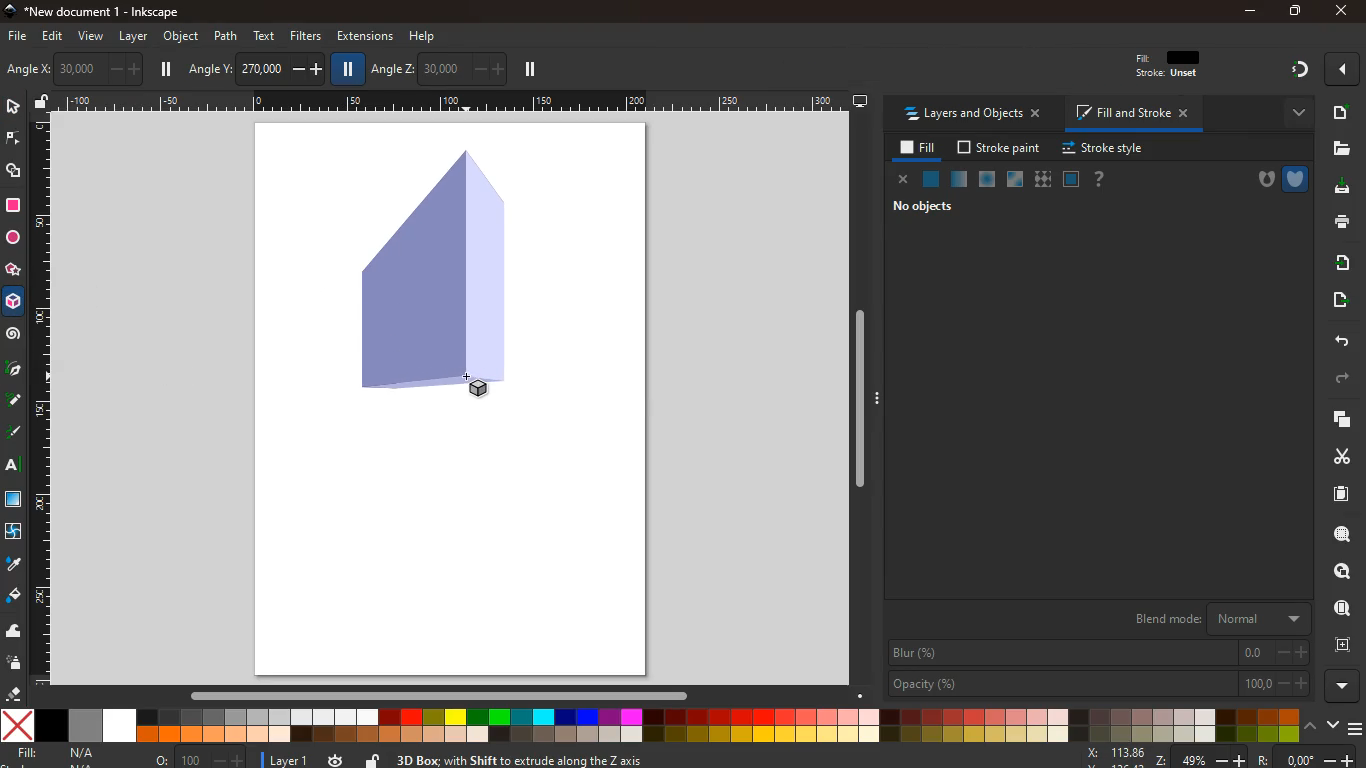  I want to click on spray, so click(15, 664).